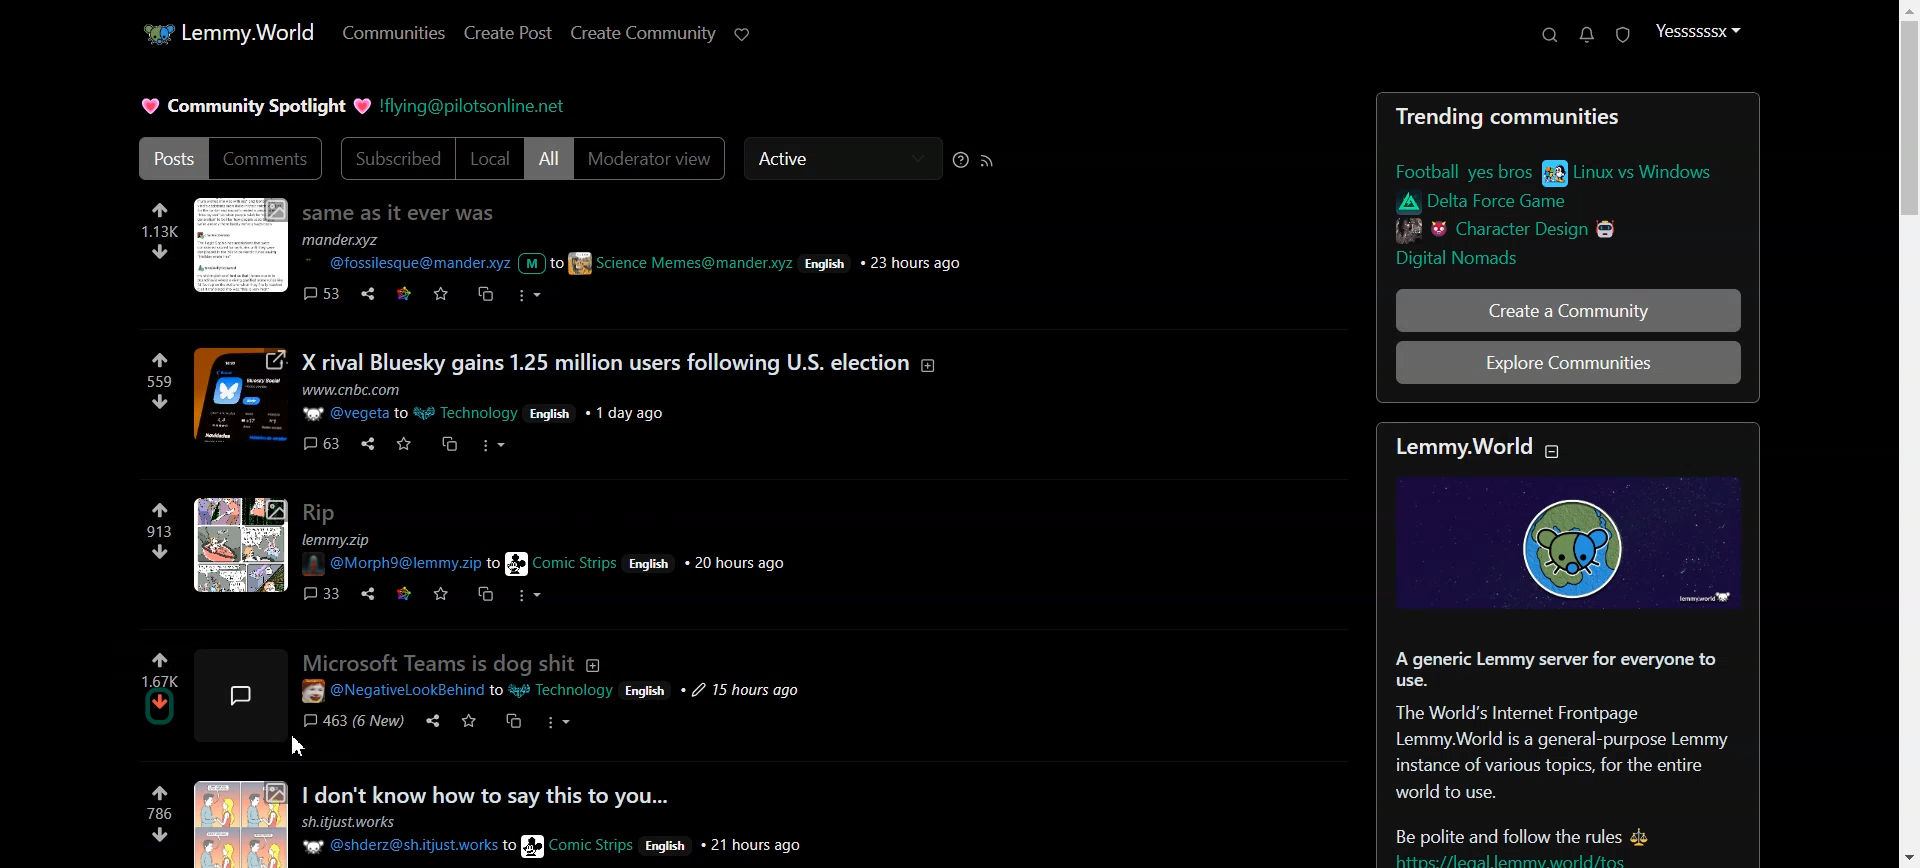 The height and width of the screenshot is (868, 1920). I want to click on save, so click(441, 294).